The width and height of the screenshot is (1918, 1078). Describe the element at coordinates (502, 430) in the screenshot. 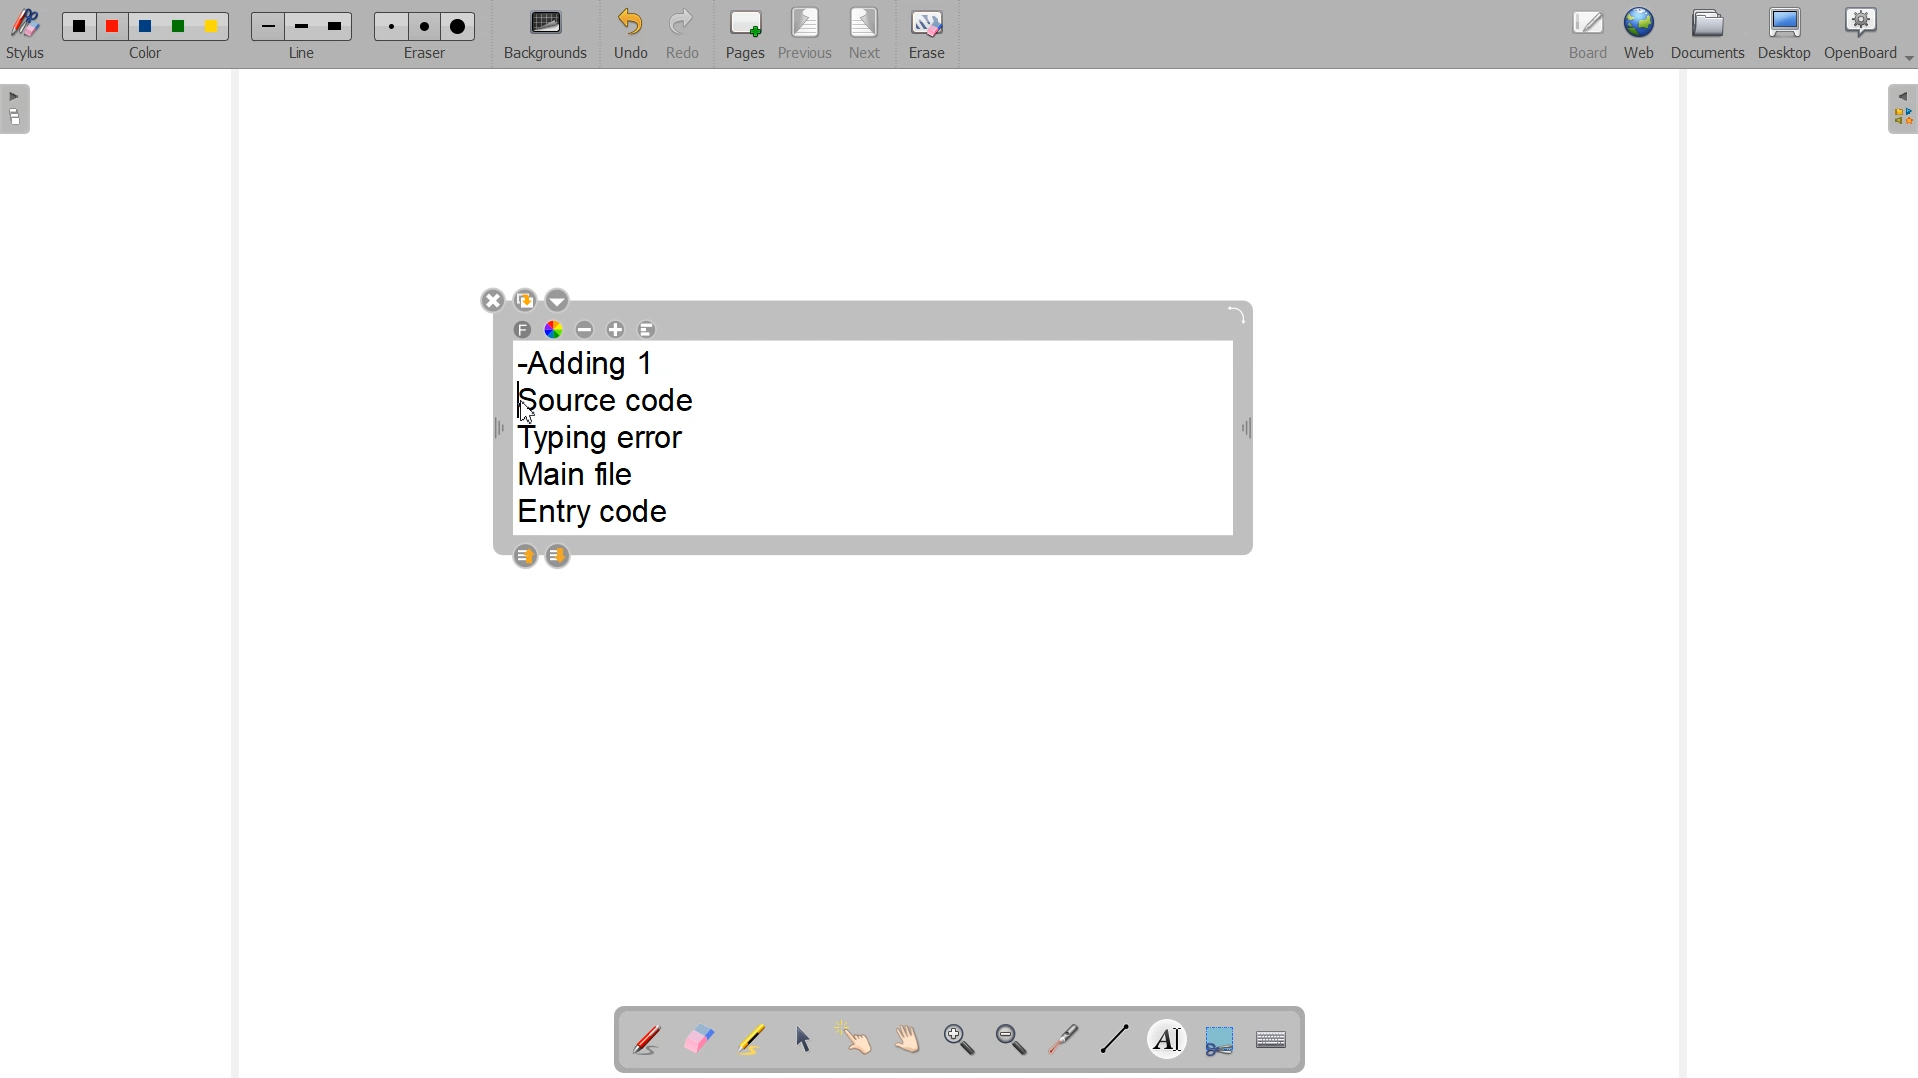

I see `Width Adjustable` at that location.